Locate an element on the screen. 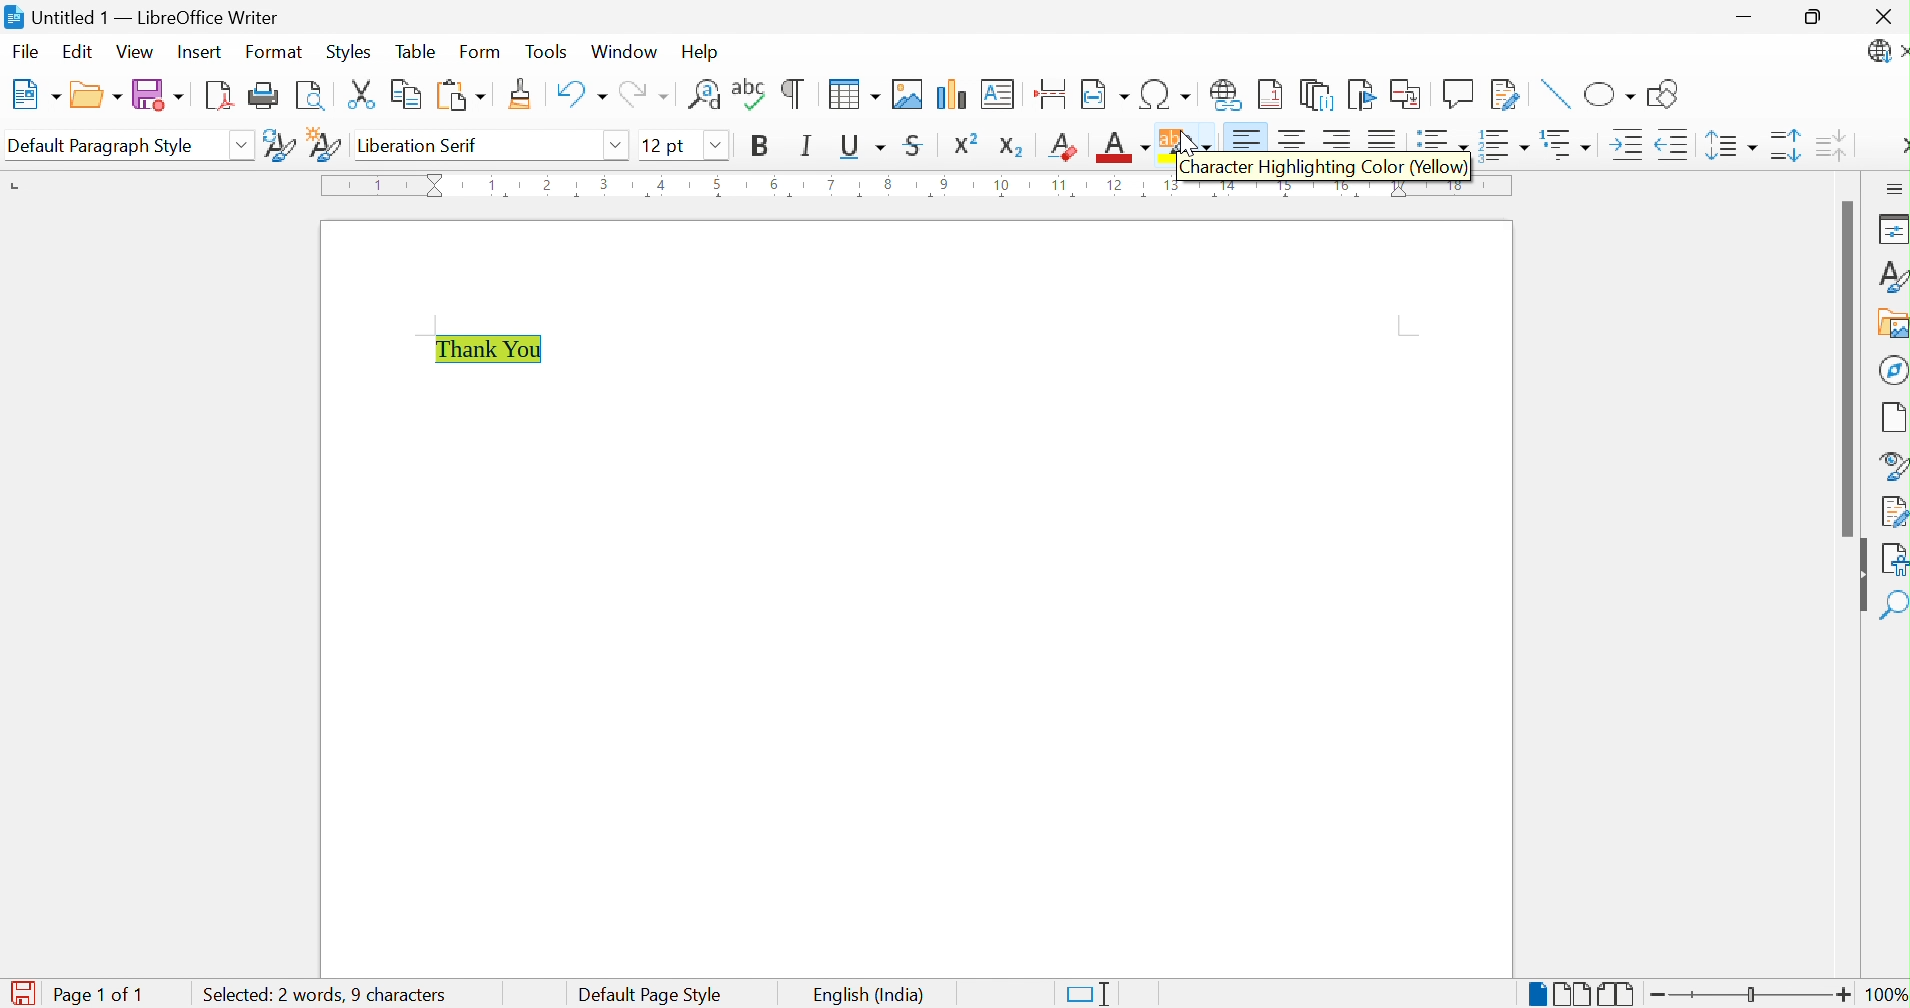 The width and height of the screenshot is (1910, 1008). Multiple-page View is located at coordinates (1572, 991).